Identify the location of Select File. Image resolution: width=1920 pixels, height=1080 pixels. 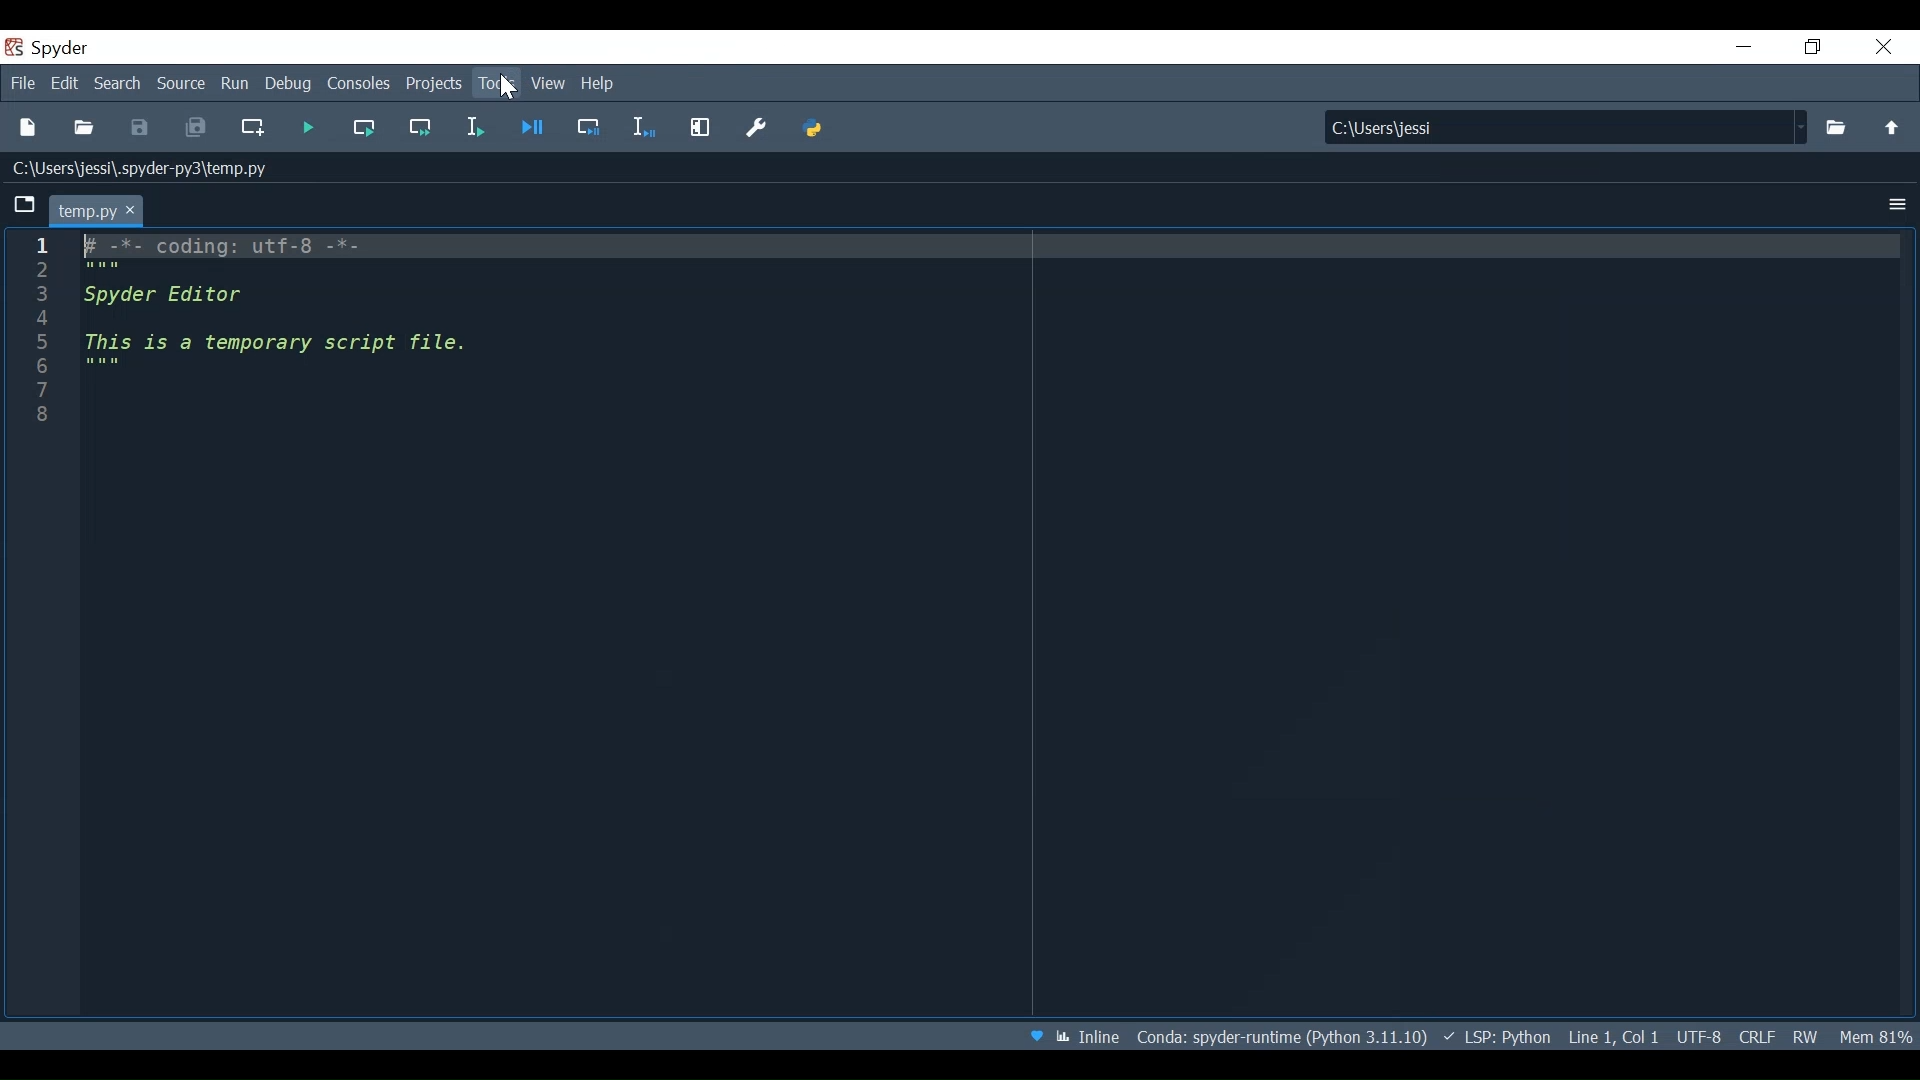
(1834, 126).